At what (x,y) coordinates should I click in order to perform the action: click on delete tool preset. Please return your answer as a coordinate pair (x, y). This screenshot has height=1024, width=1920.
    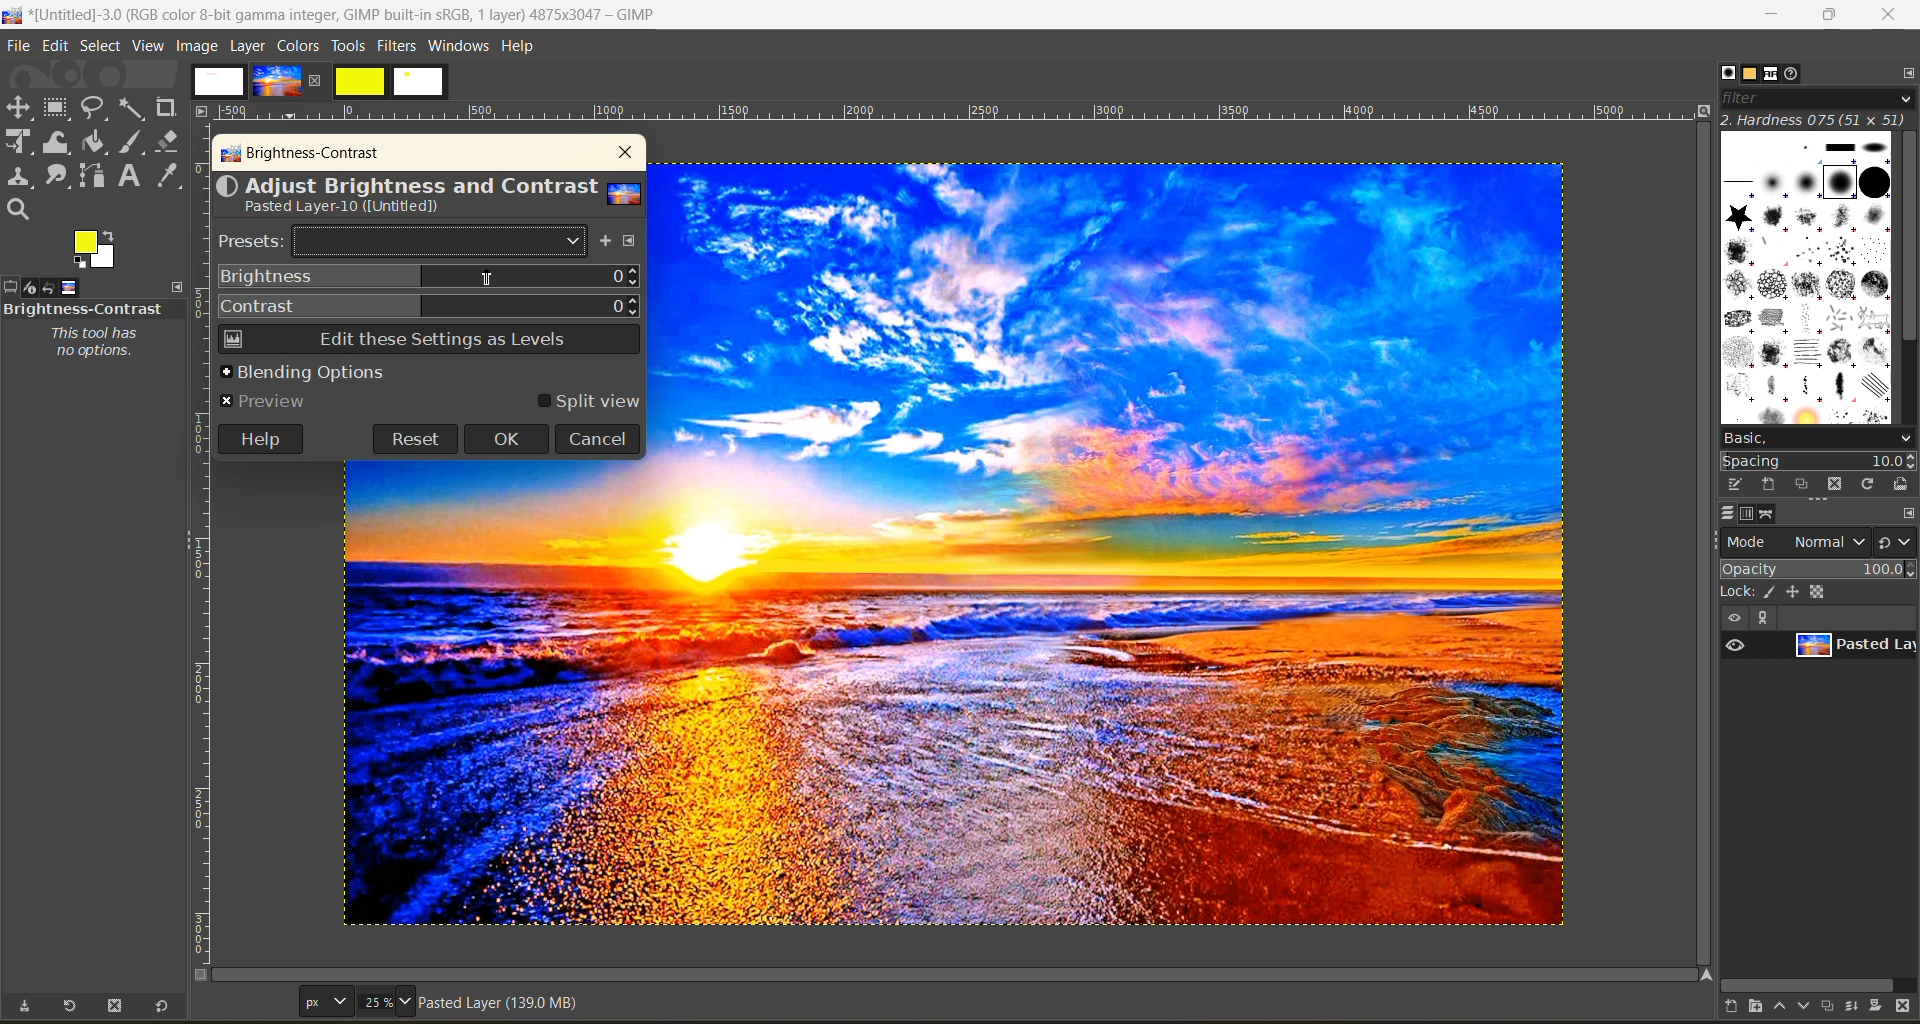
    Looking at the image, I should click on (118, 1006).